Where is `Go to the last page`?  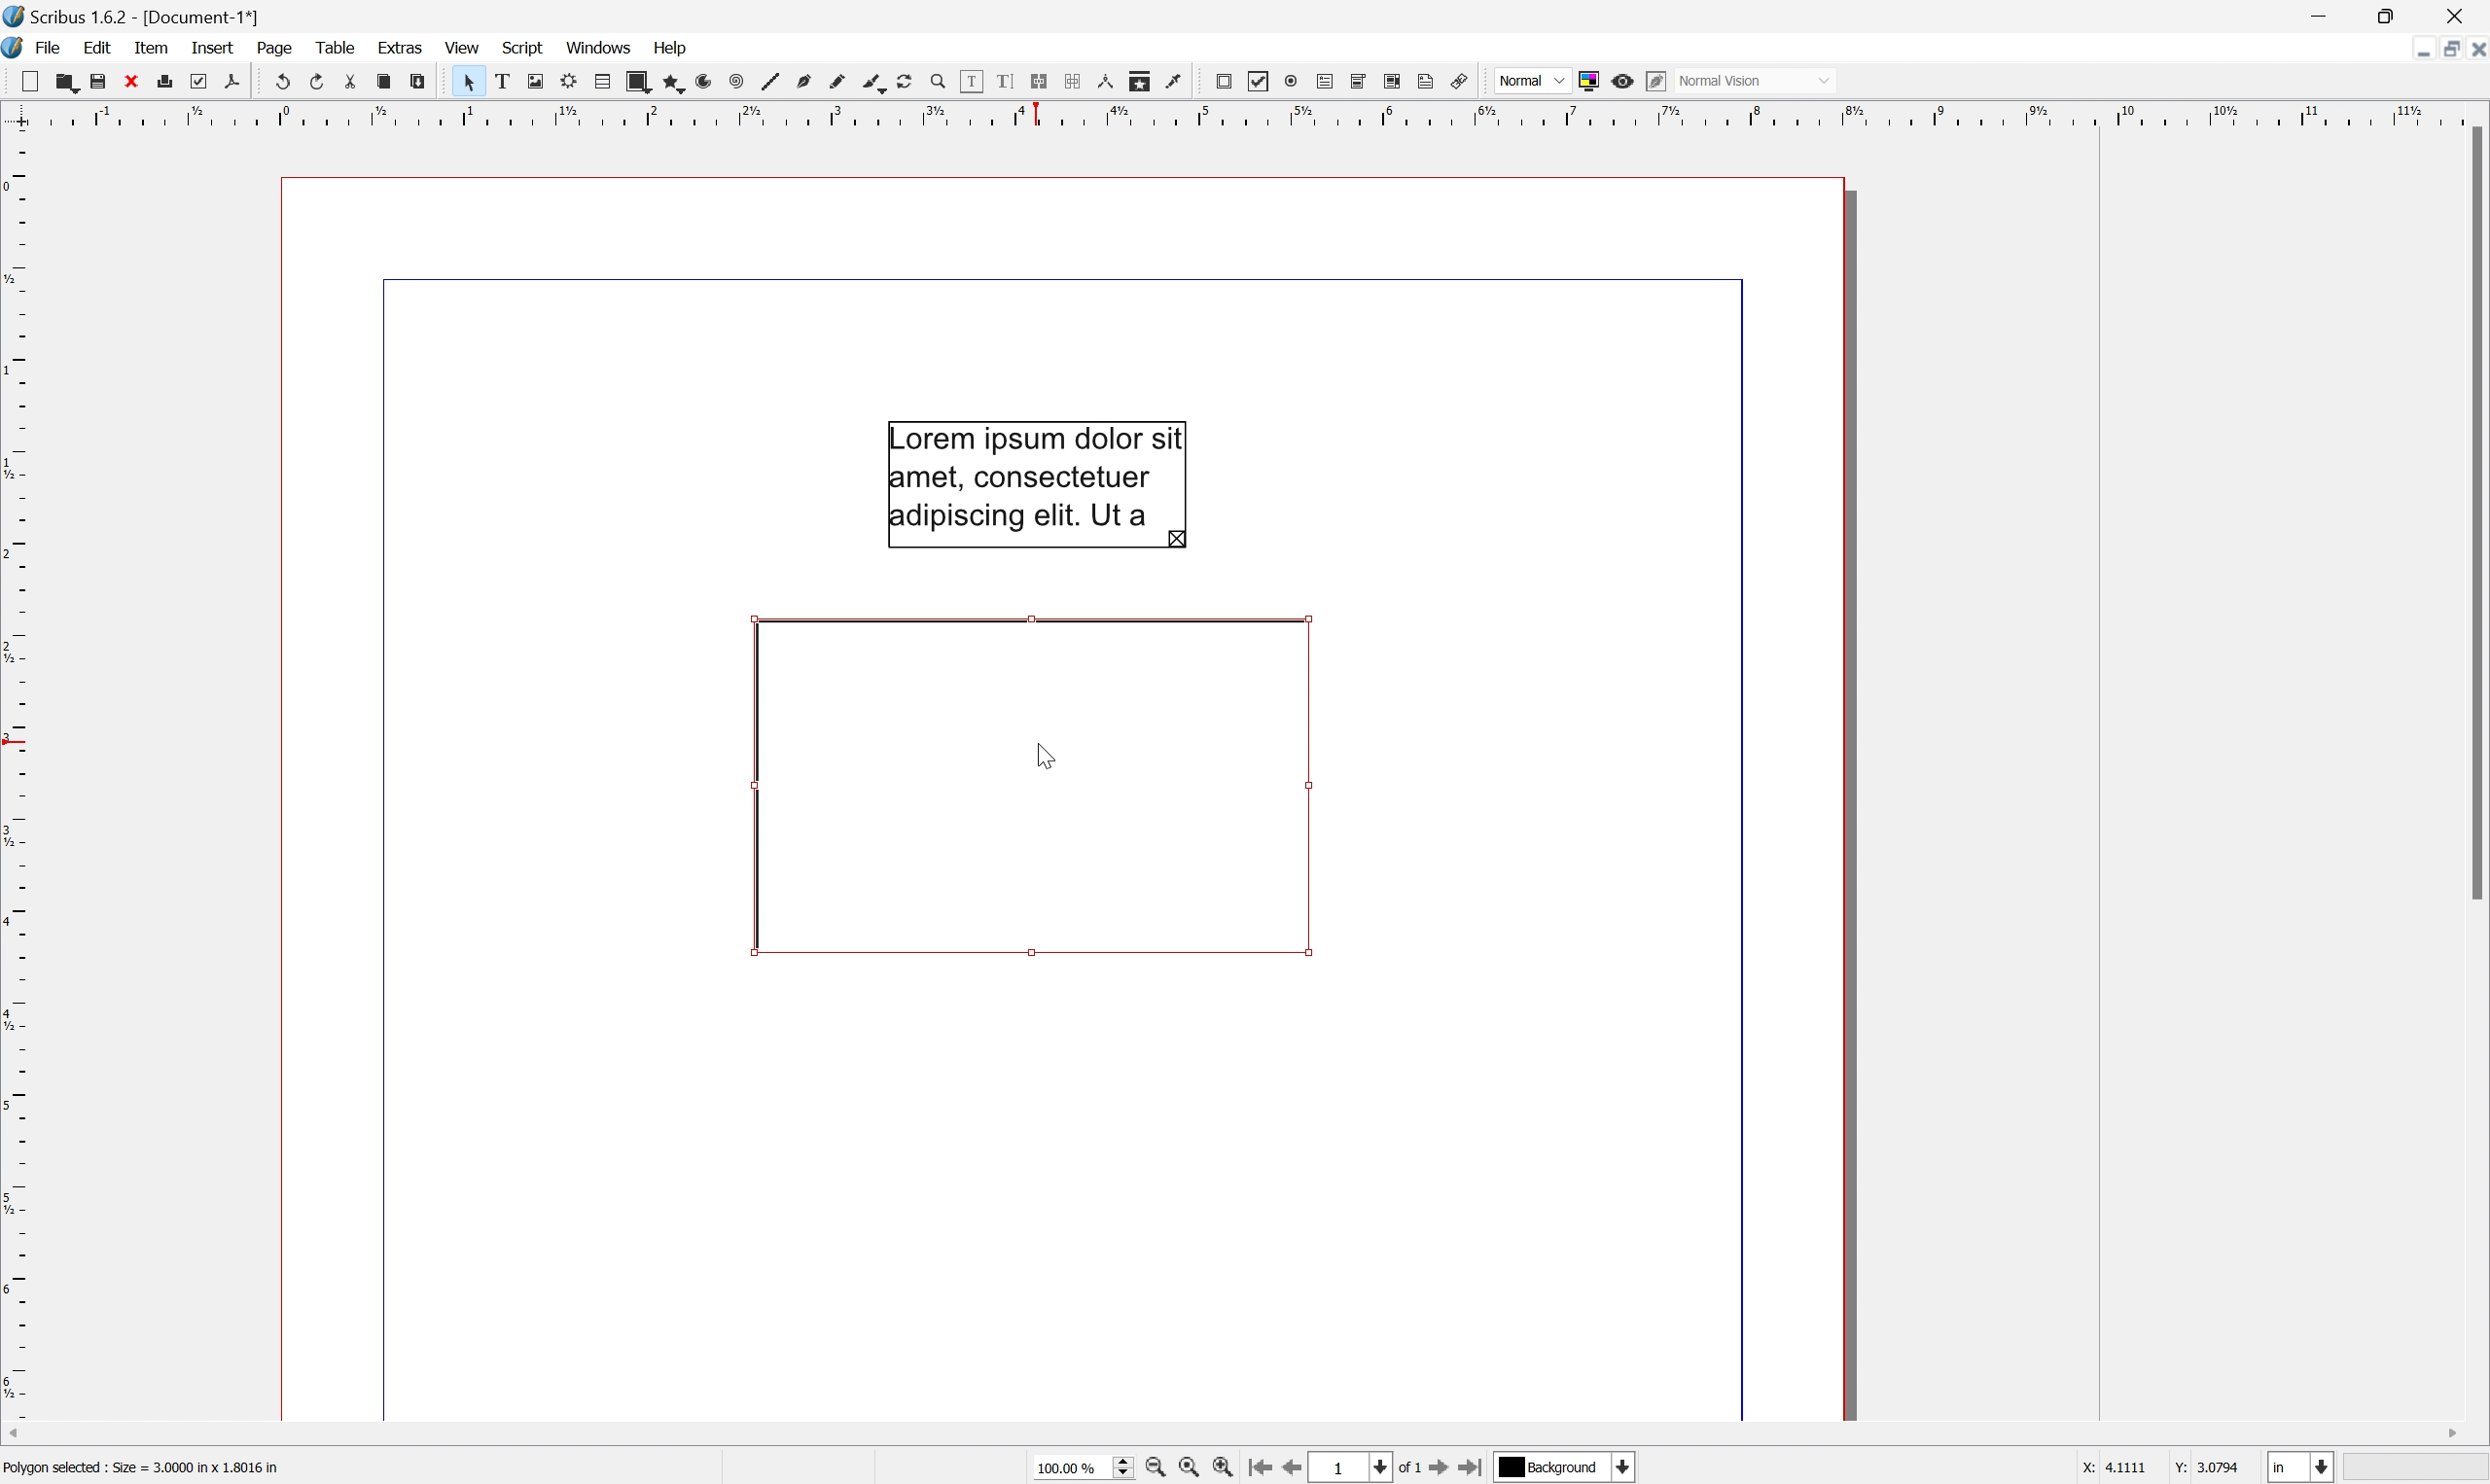 Go to the last page is located at coordinates (1476, 1468).